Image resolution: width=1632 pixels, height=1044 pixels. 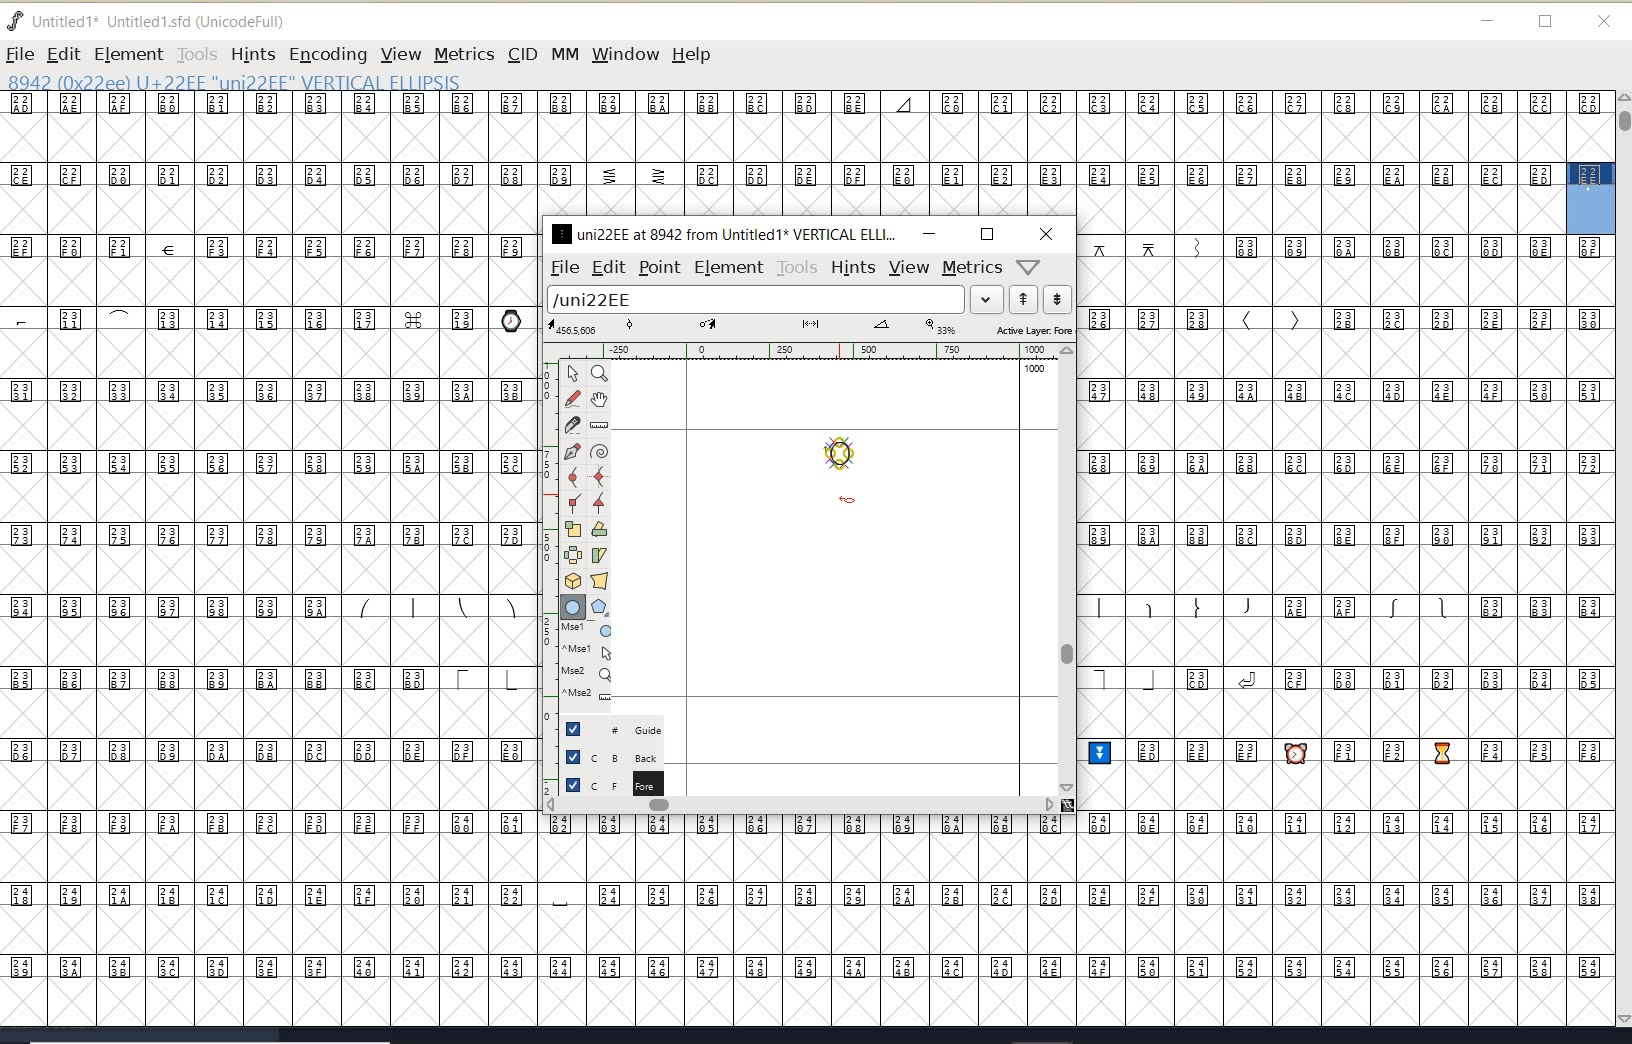 What do you see at coordinates (574, 608) in the screenshot?
I see `rectangle or ellipse` at bounding box center [574, 608].